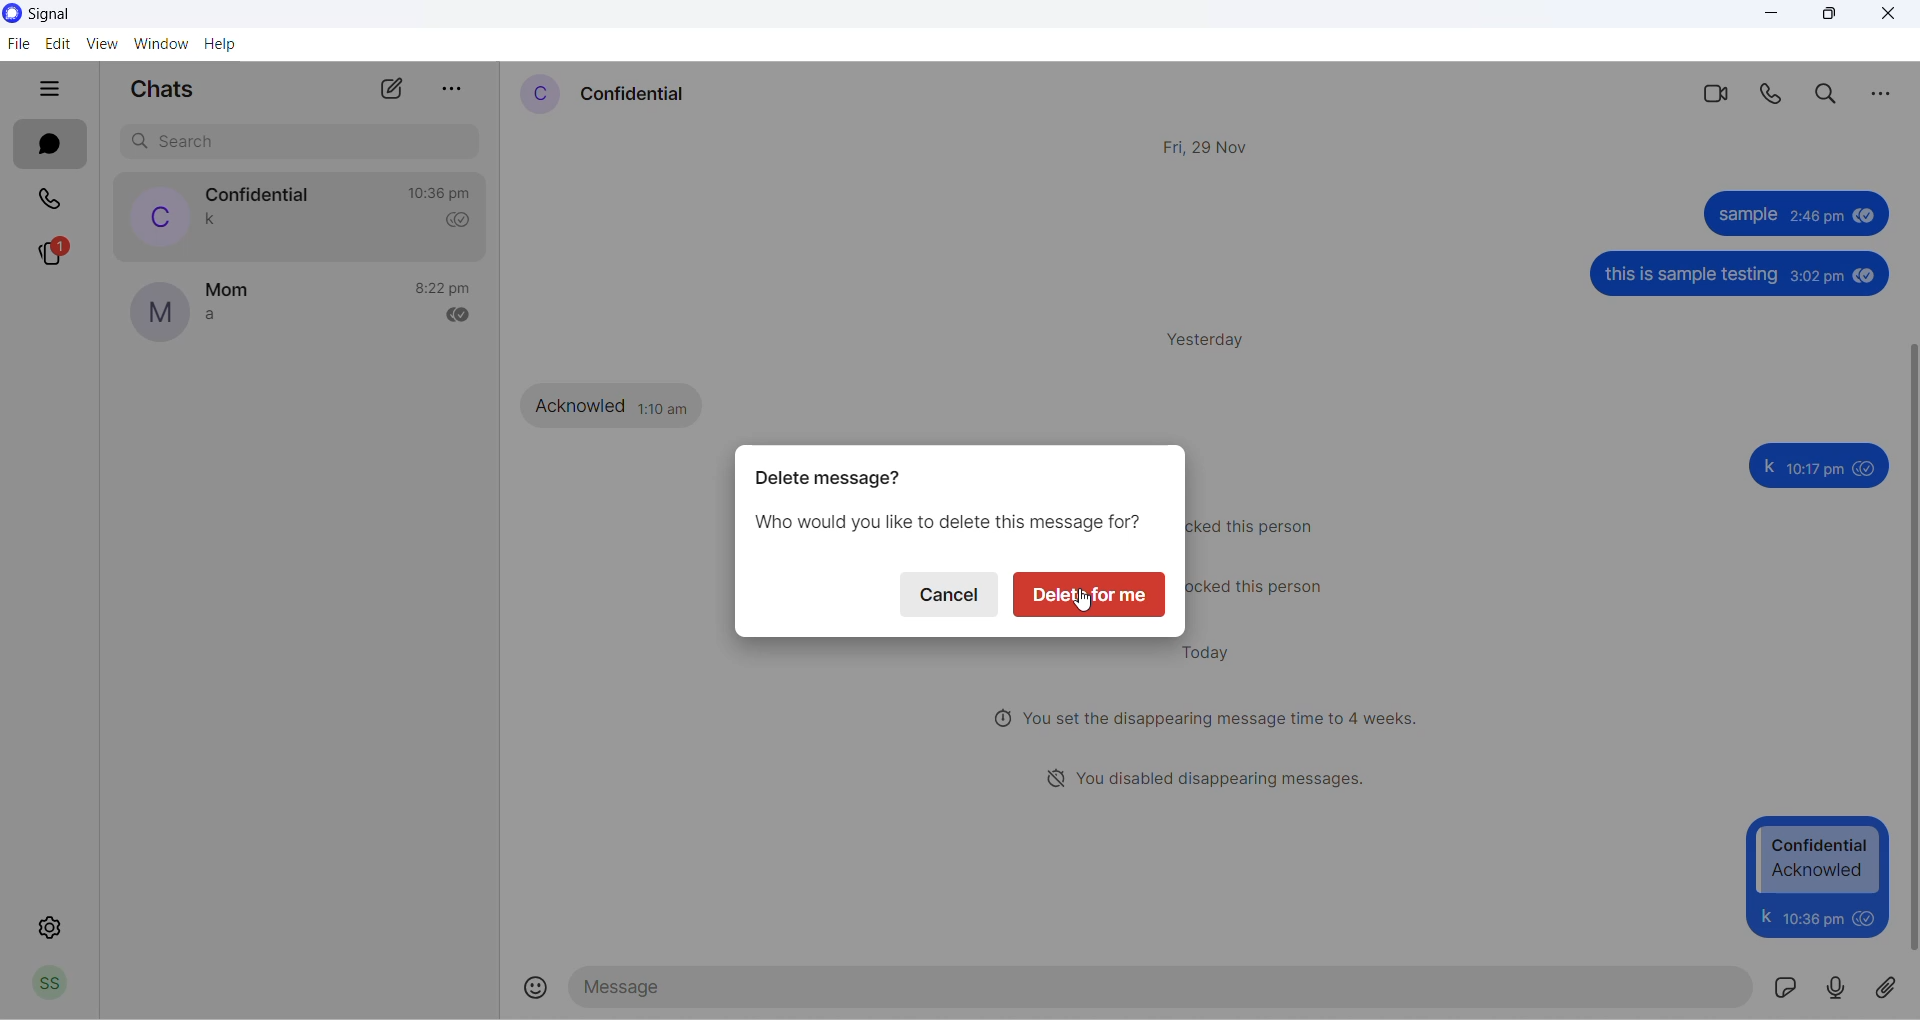 This screenshot has height=1020, width=1920. I want to click on 10:17 pm, so click(1815, 470).